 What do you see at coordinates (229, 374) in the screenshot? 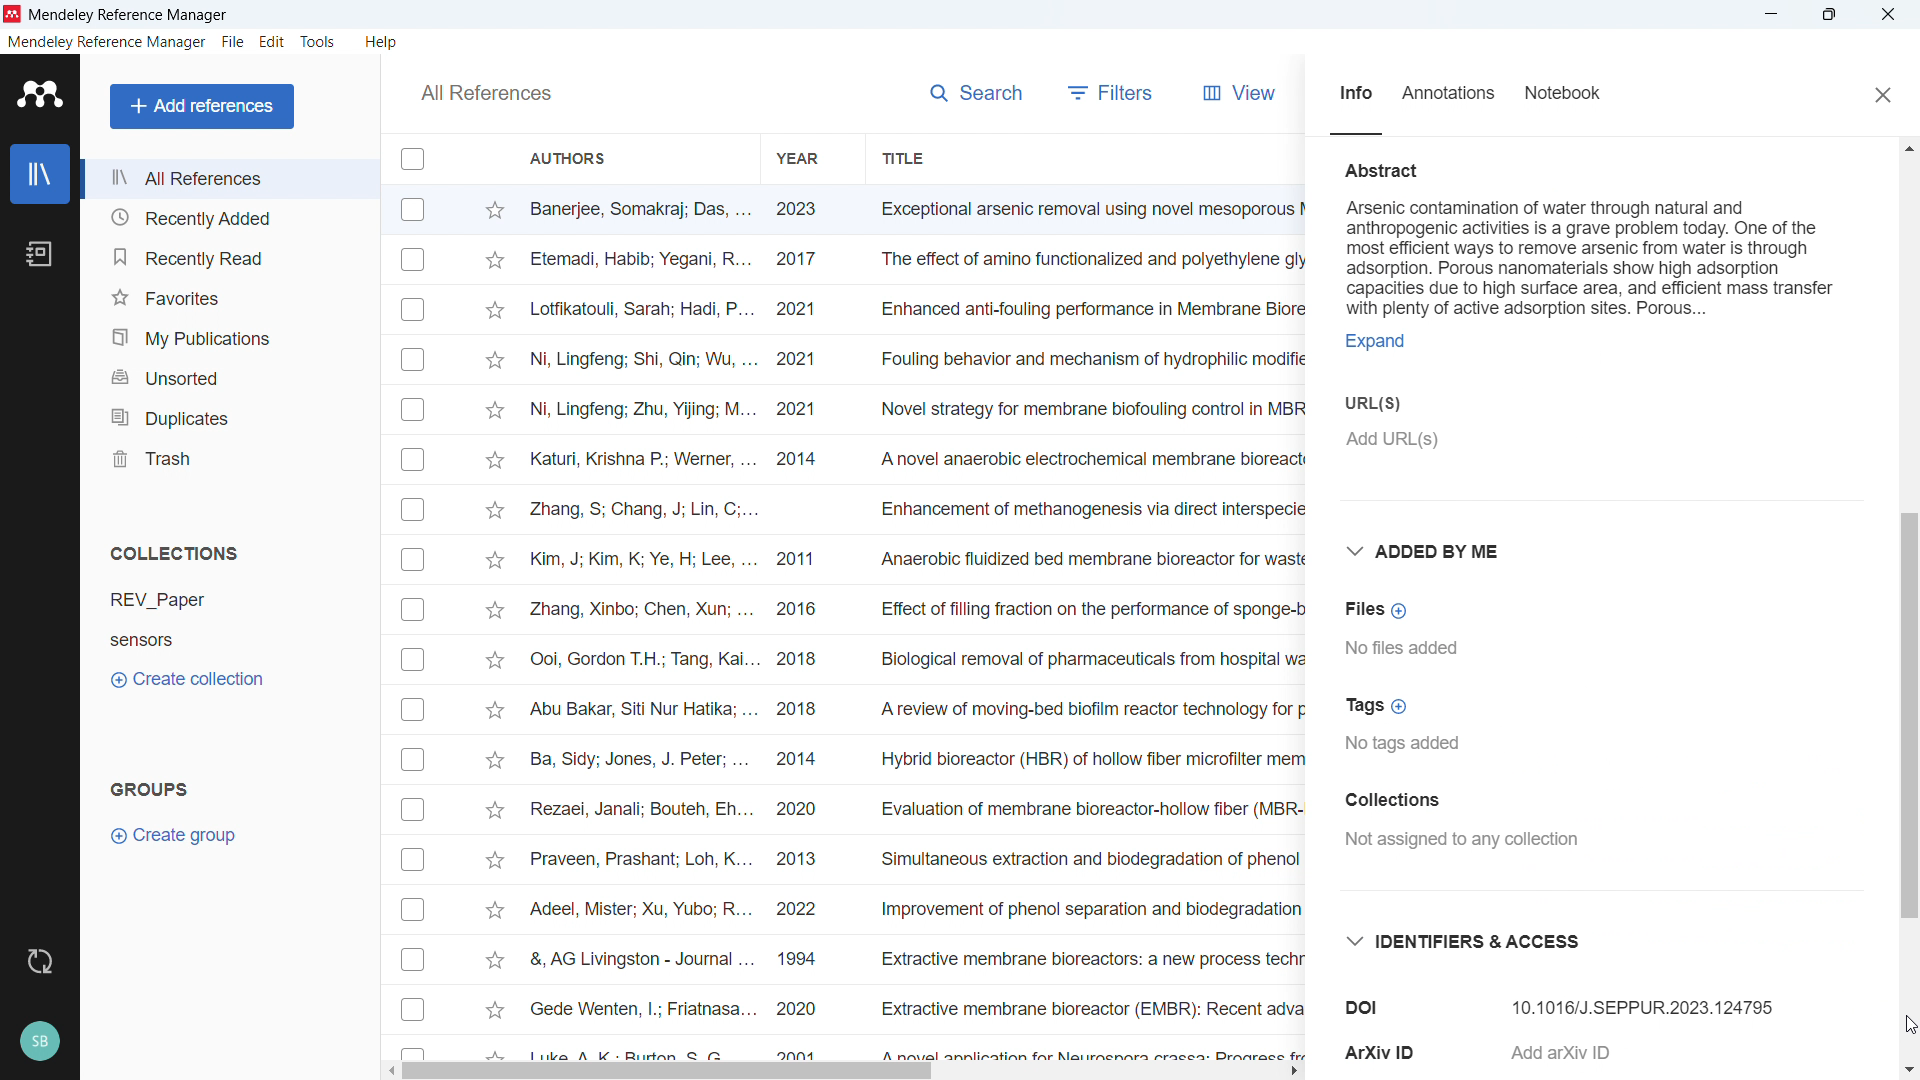
I see `unsorted` at bounding box center [229, 374].